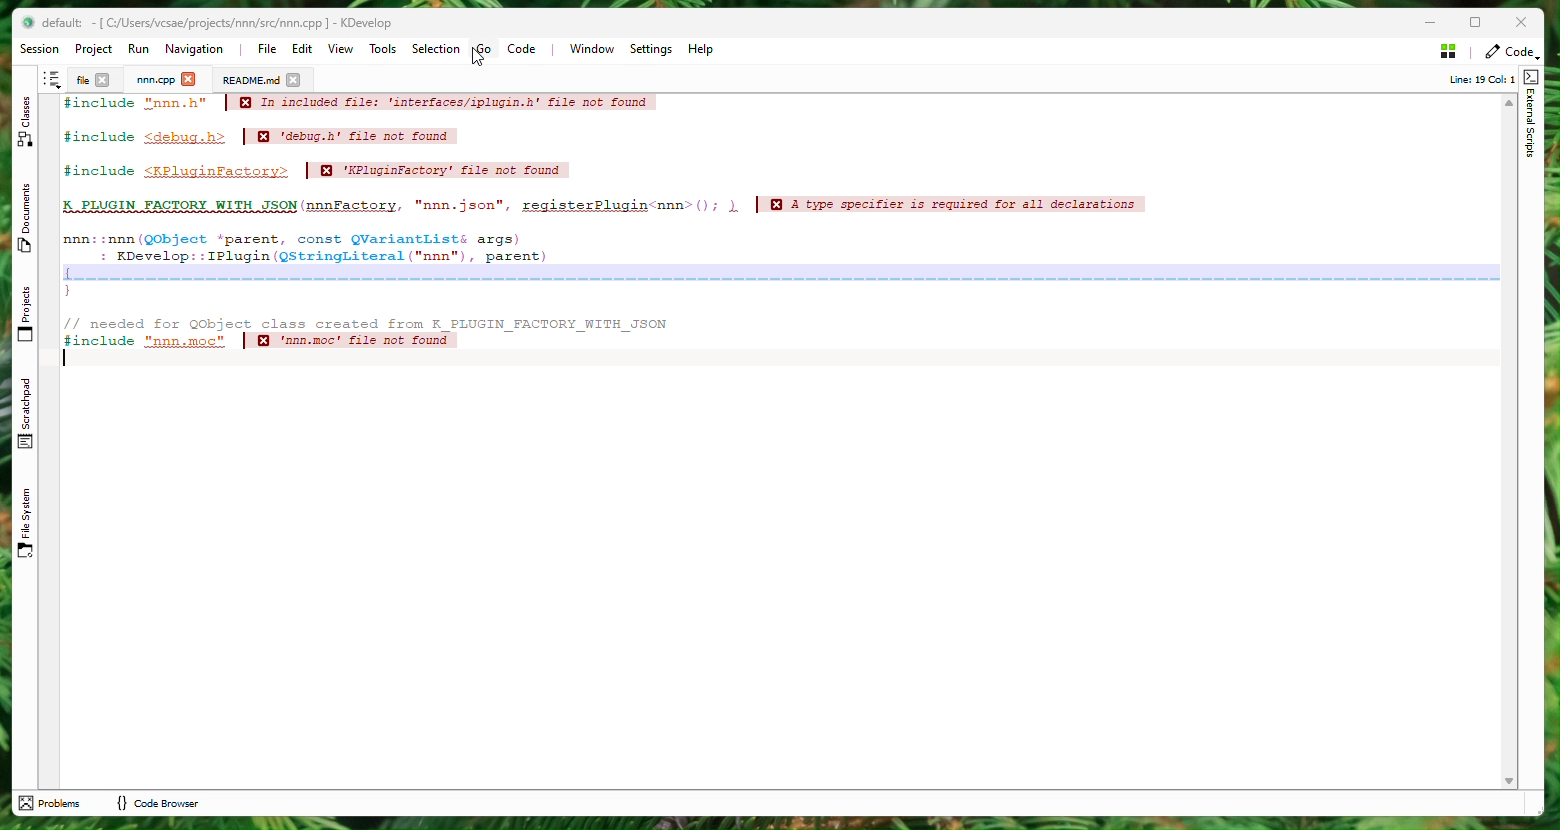 Image resolution: width=1560 pixels, height=830 pixels. Describe the element at coordinates (27, 124) in the screenshot. I see `Class` at that location.